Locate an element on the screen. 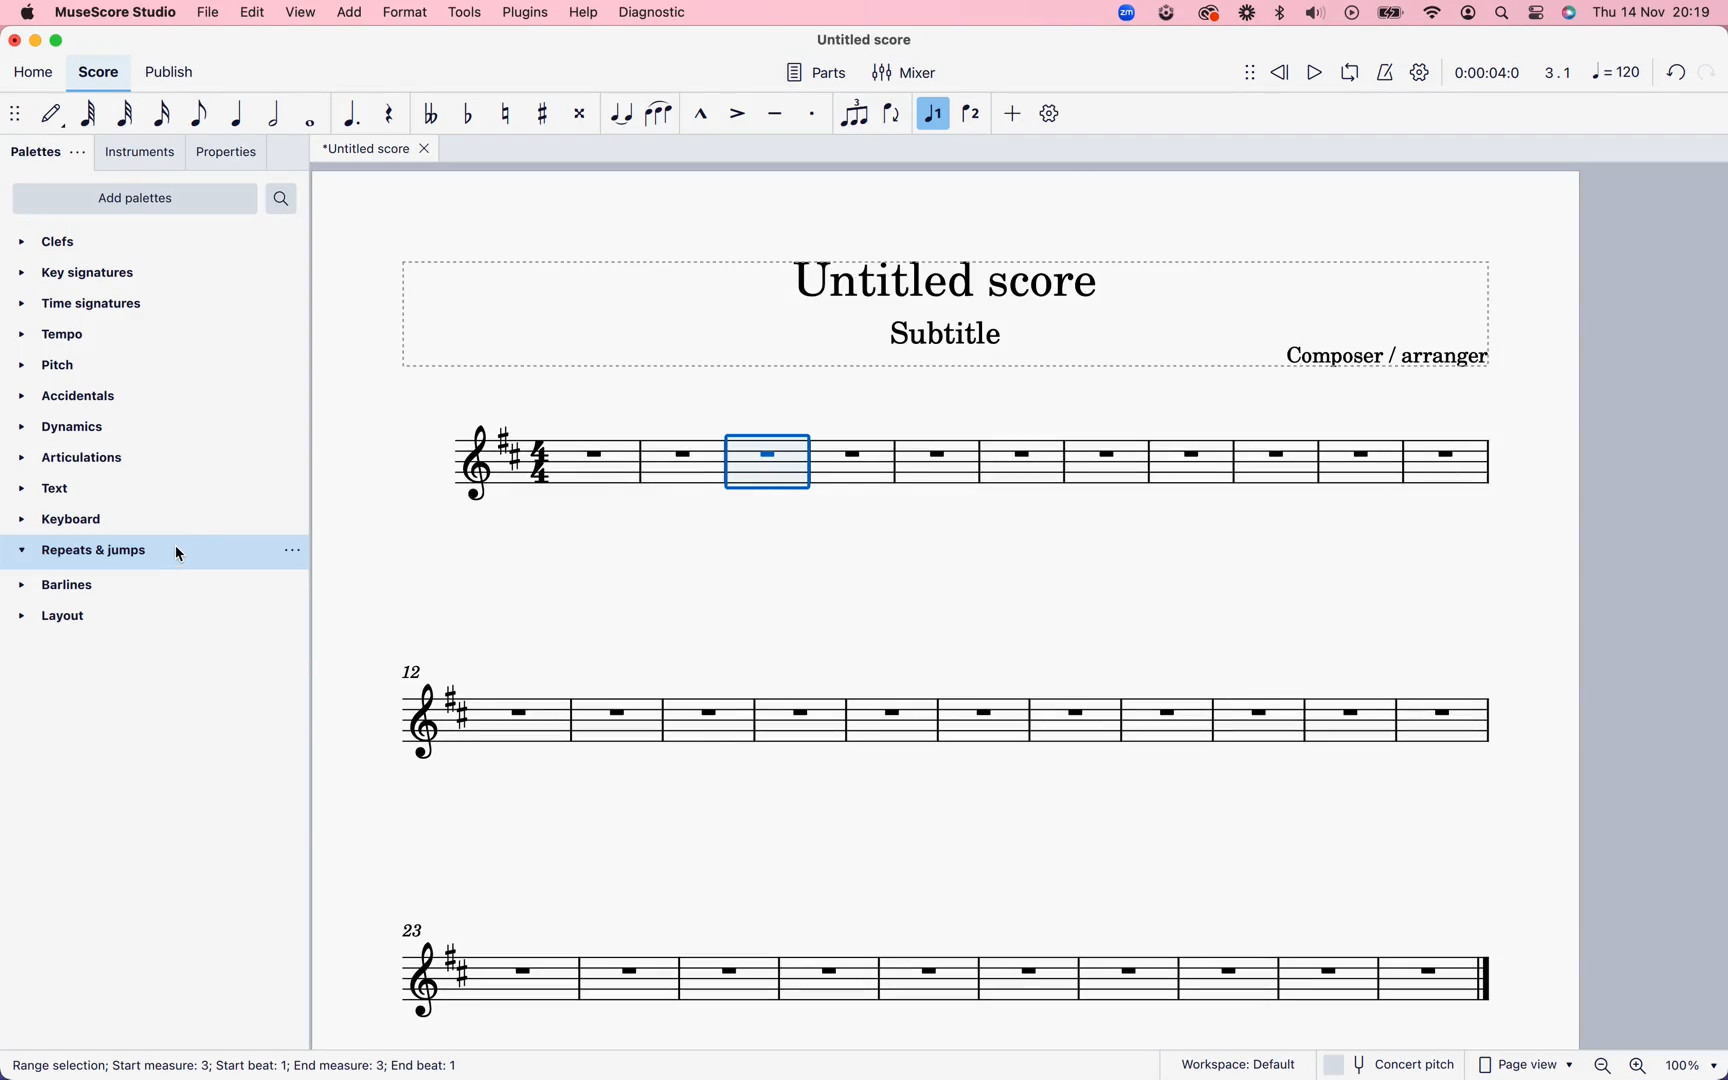  scale is located at coordinates (1554, 73).